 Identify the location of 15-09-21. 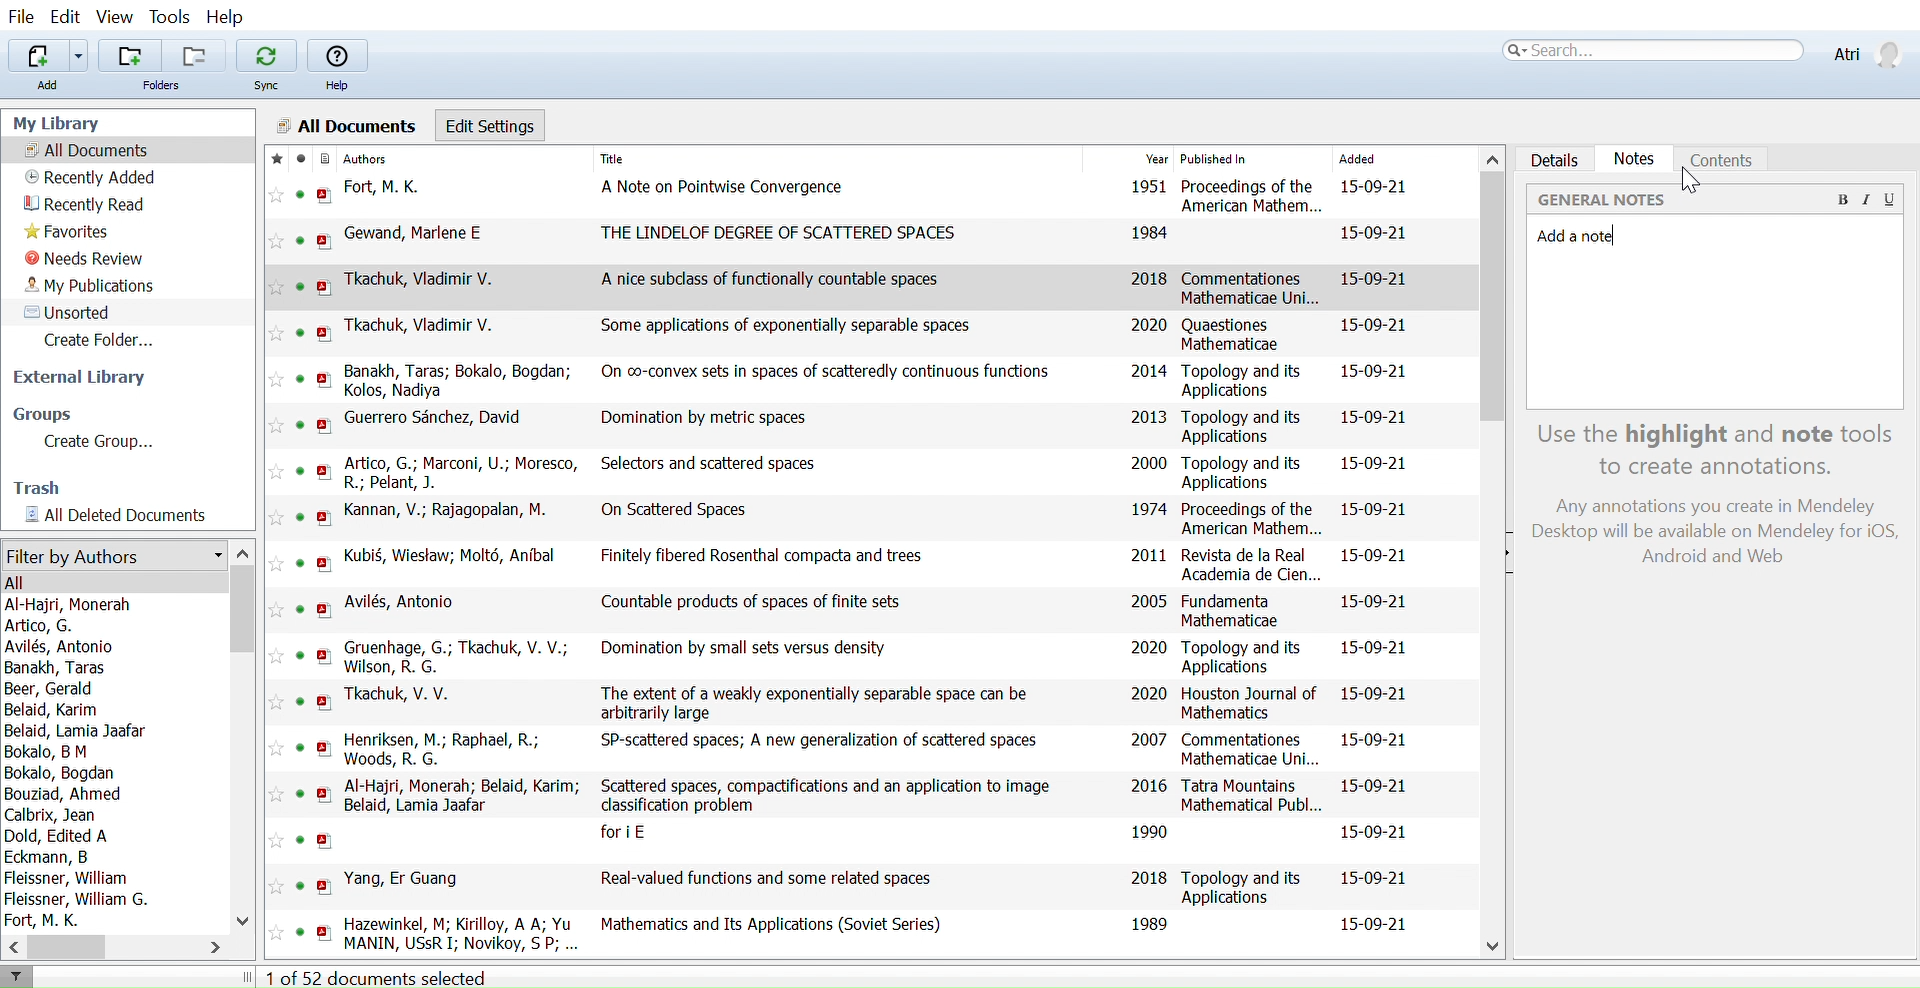
(1376, 554).